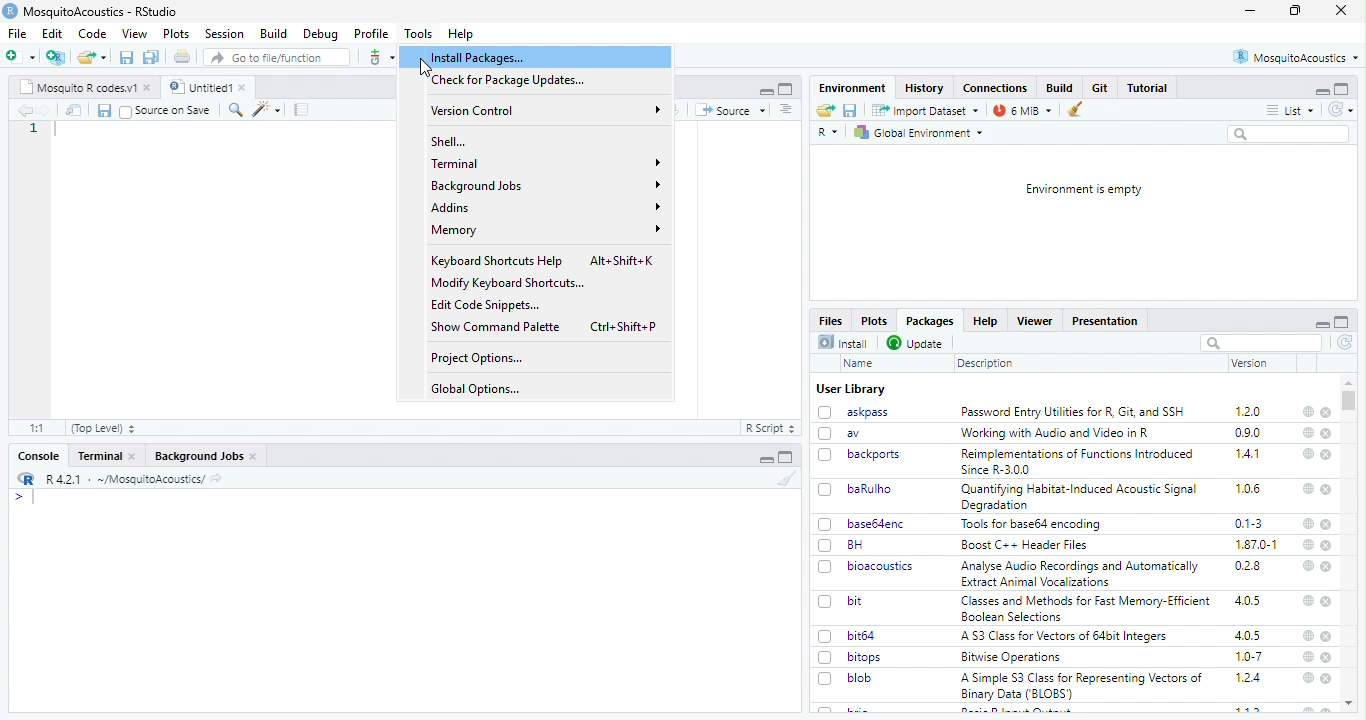 The image size is (1366, 720). What do you see at coordinates (152, 57) in the screenshot?
I see `duplicate` at bounding box center [152, 57].